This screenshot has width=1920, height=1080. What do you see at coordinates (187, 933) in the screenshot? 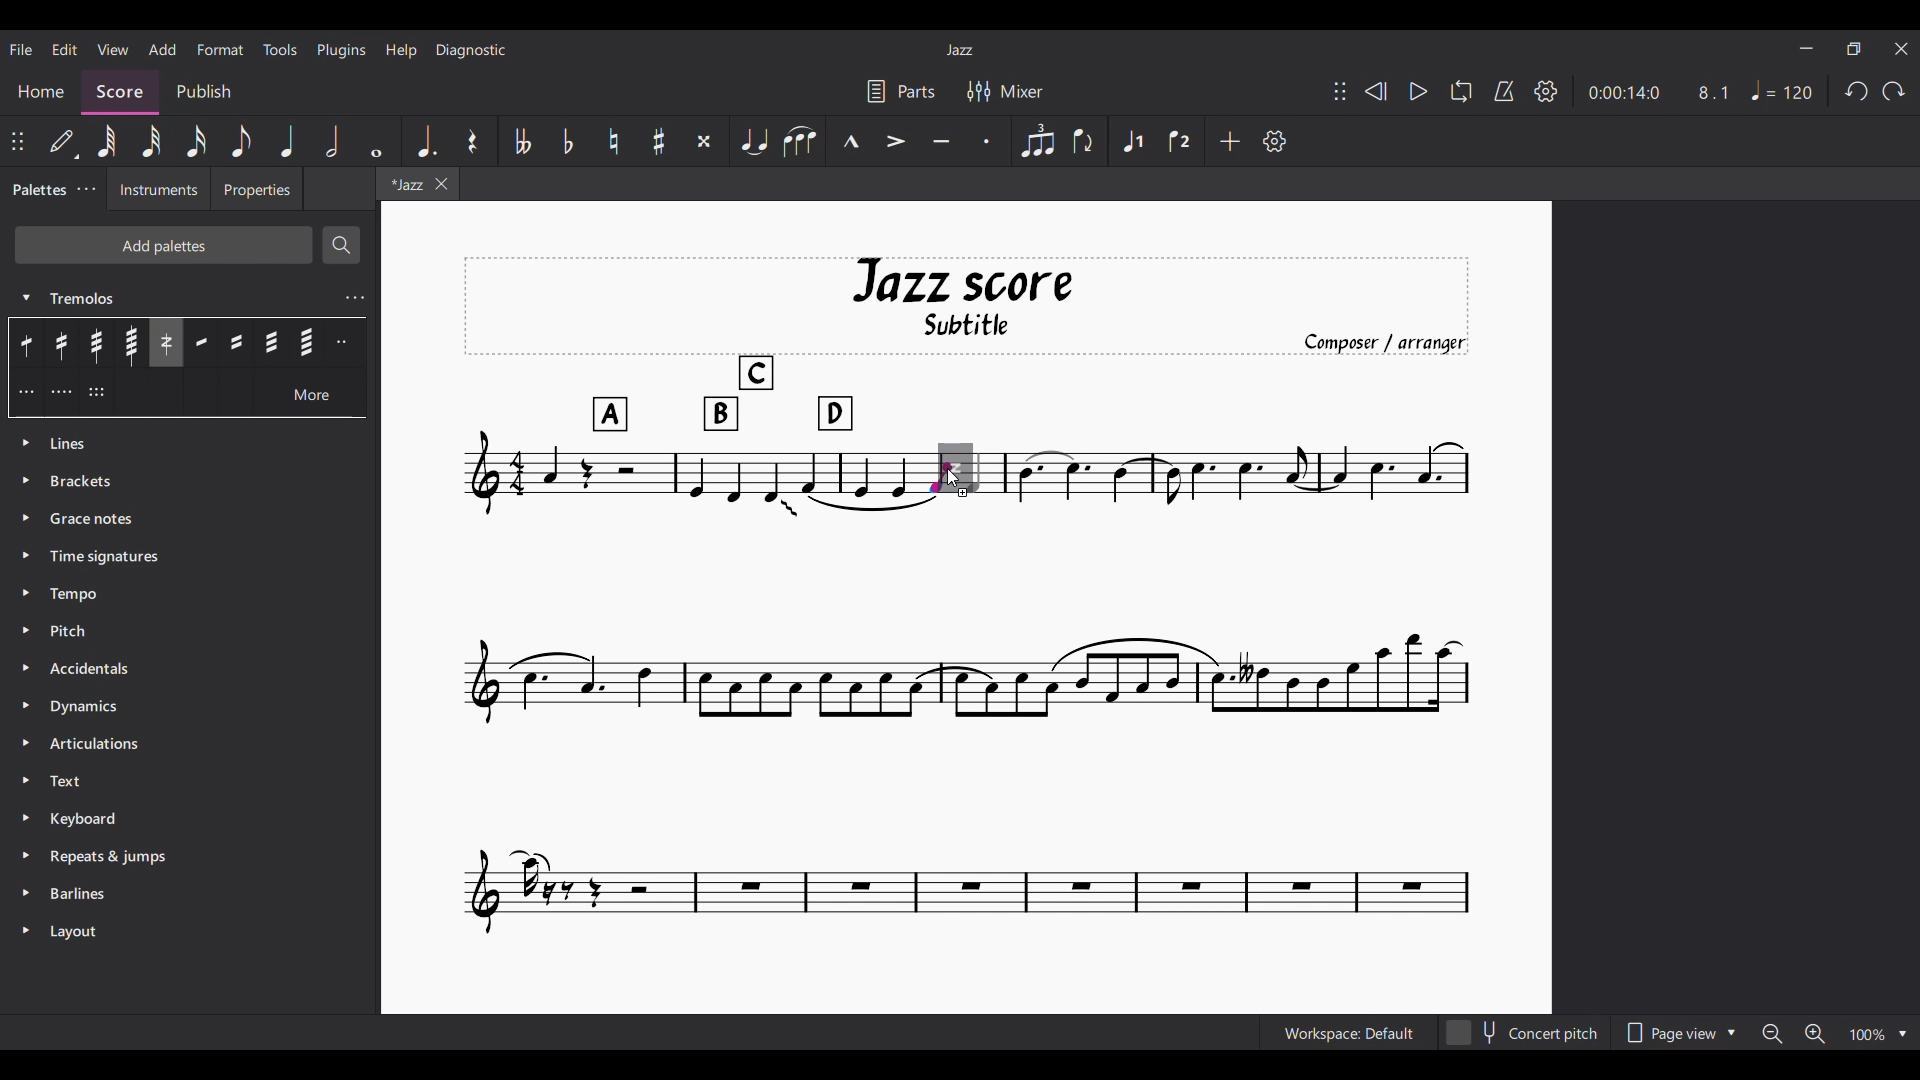
I see `Layout` at bounding box center [187, 933].